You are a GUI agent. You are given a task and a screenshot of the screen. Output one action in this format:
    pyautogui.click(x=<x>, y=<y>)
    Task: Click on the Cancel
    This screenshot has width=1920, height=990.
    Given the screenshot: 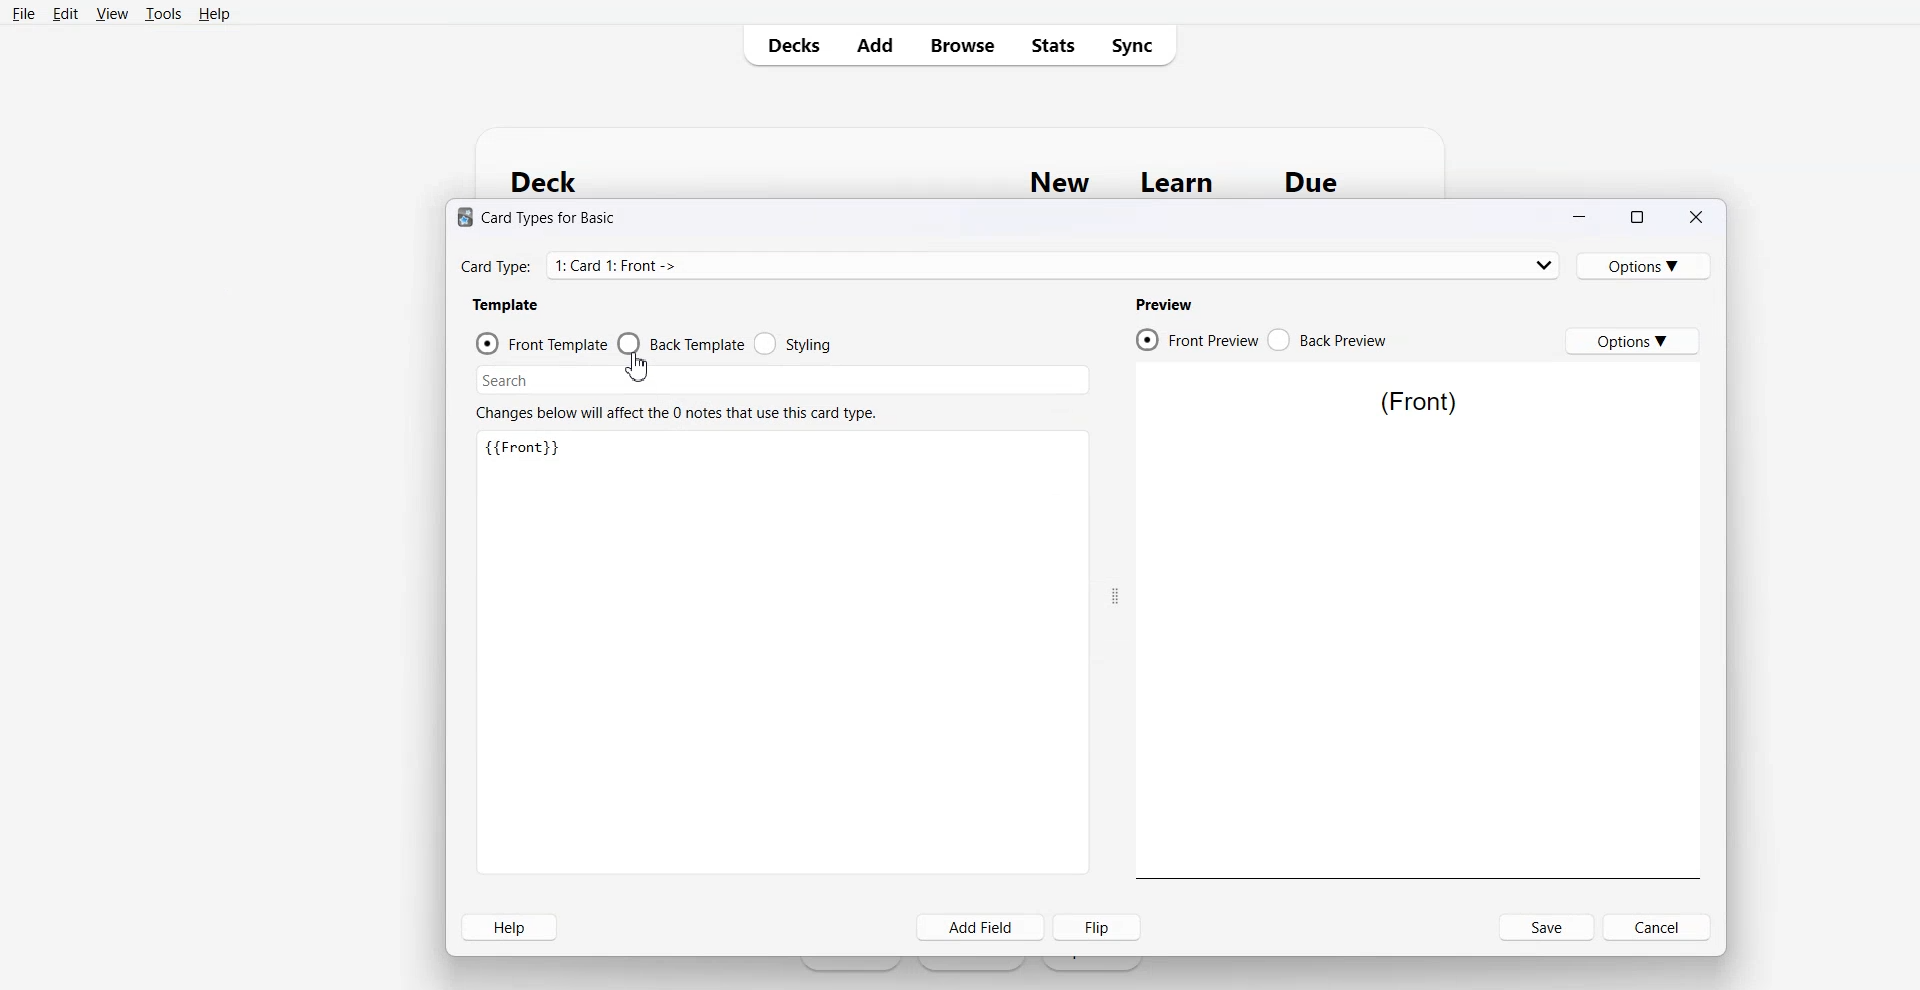 What is the action you would take?
    pyautogui.click(x=1656, y=927)
    